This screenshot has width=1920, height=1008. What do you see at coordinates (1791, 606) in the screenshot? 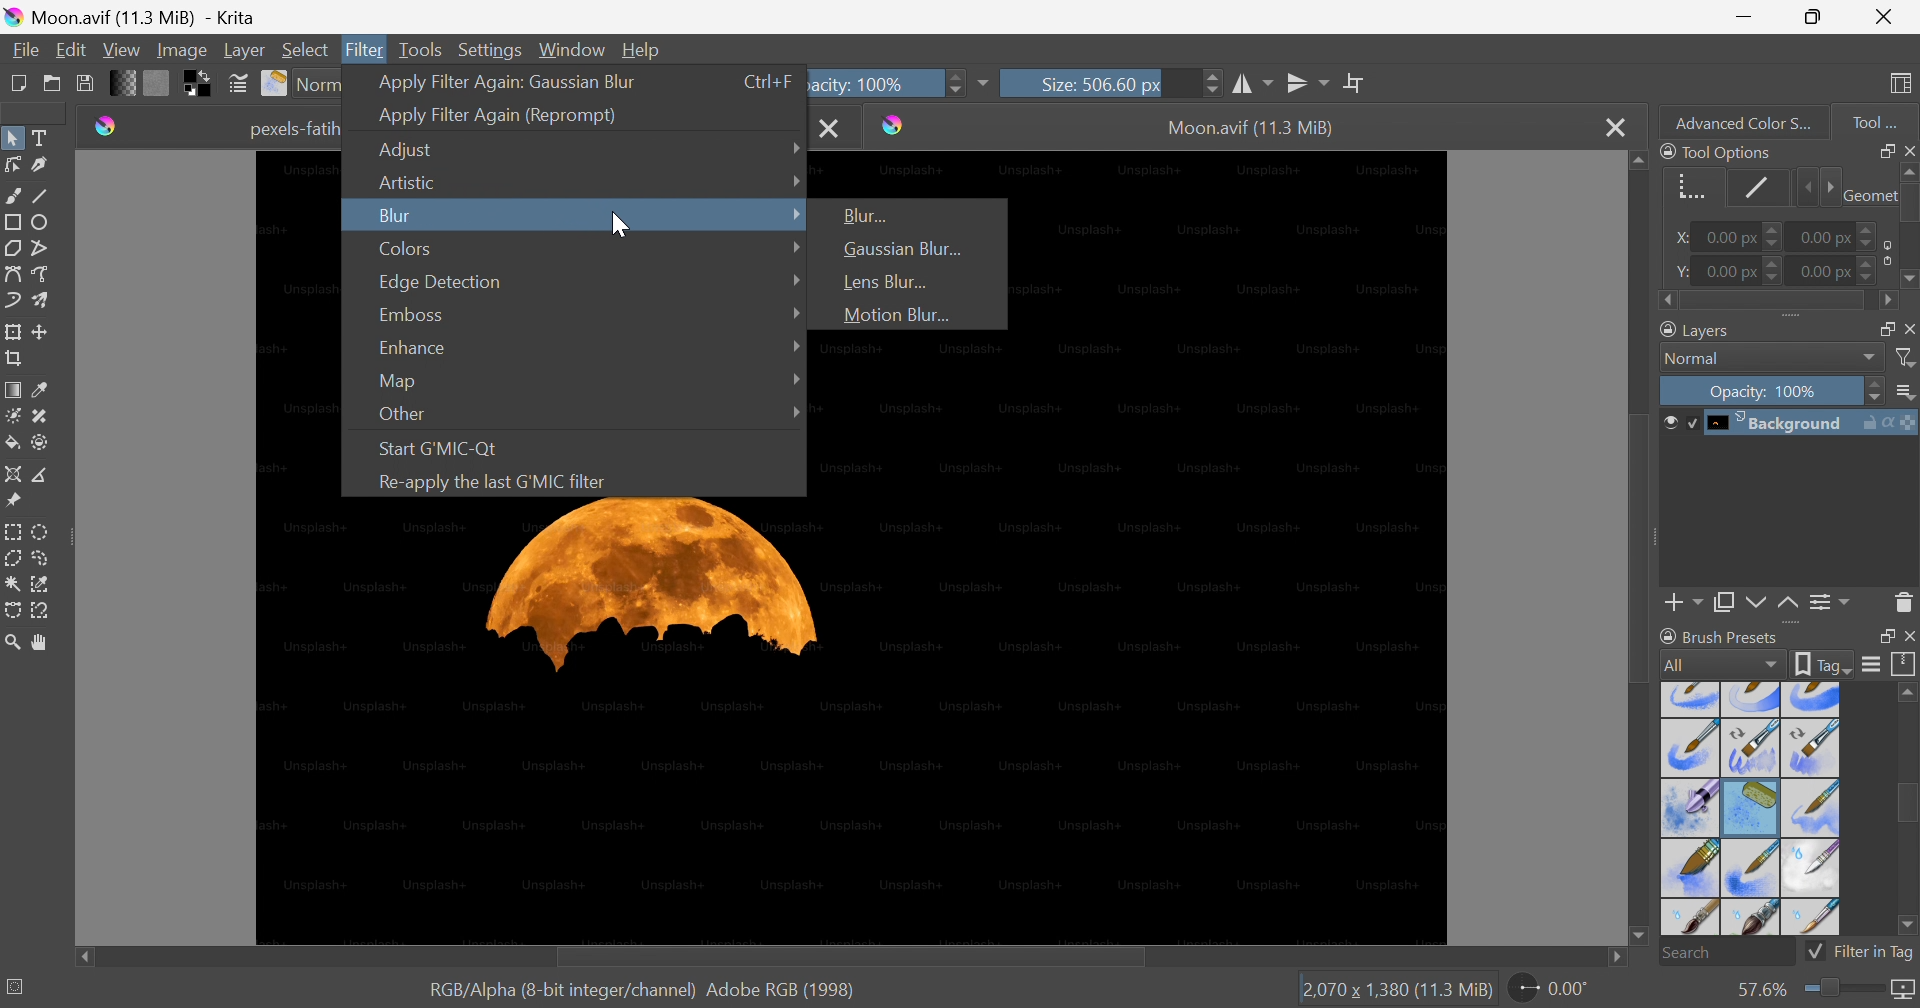
I see `Move layer or mask up` at bounding box center [1791, 606].